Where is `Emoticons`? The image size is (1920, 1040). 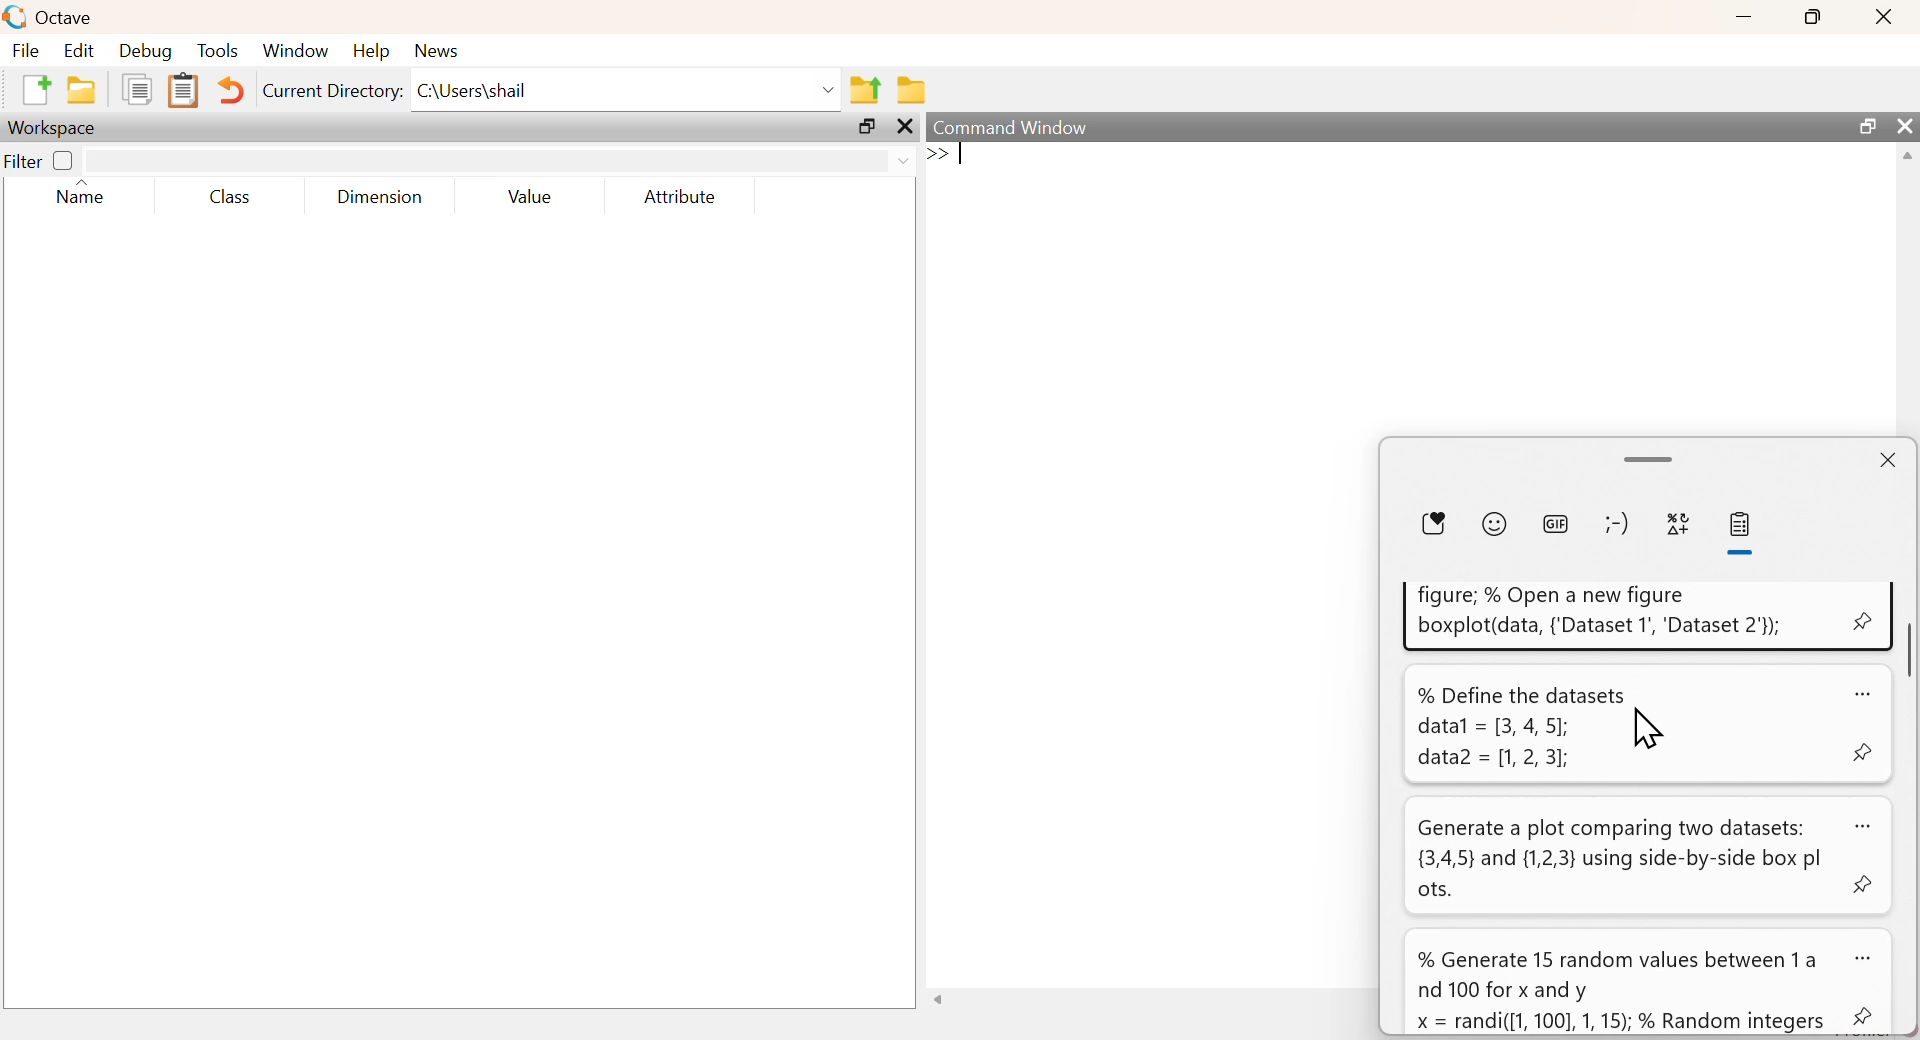
Emoticons is located at coordinates (1614, 523).